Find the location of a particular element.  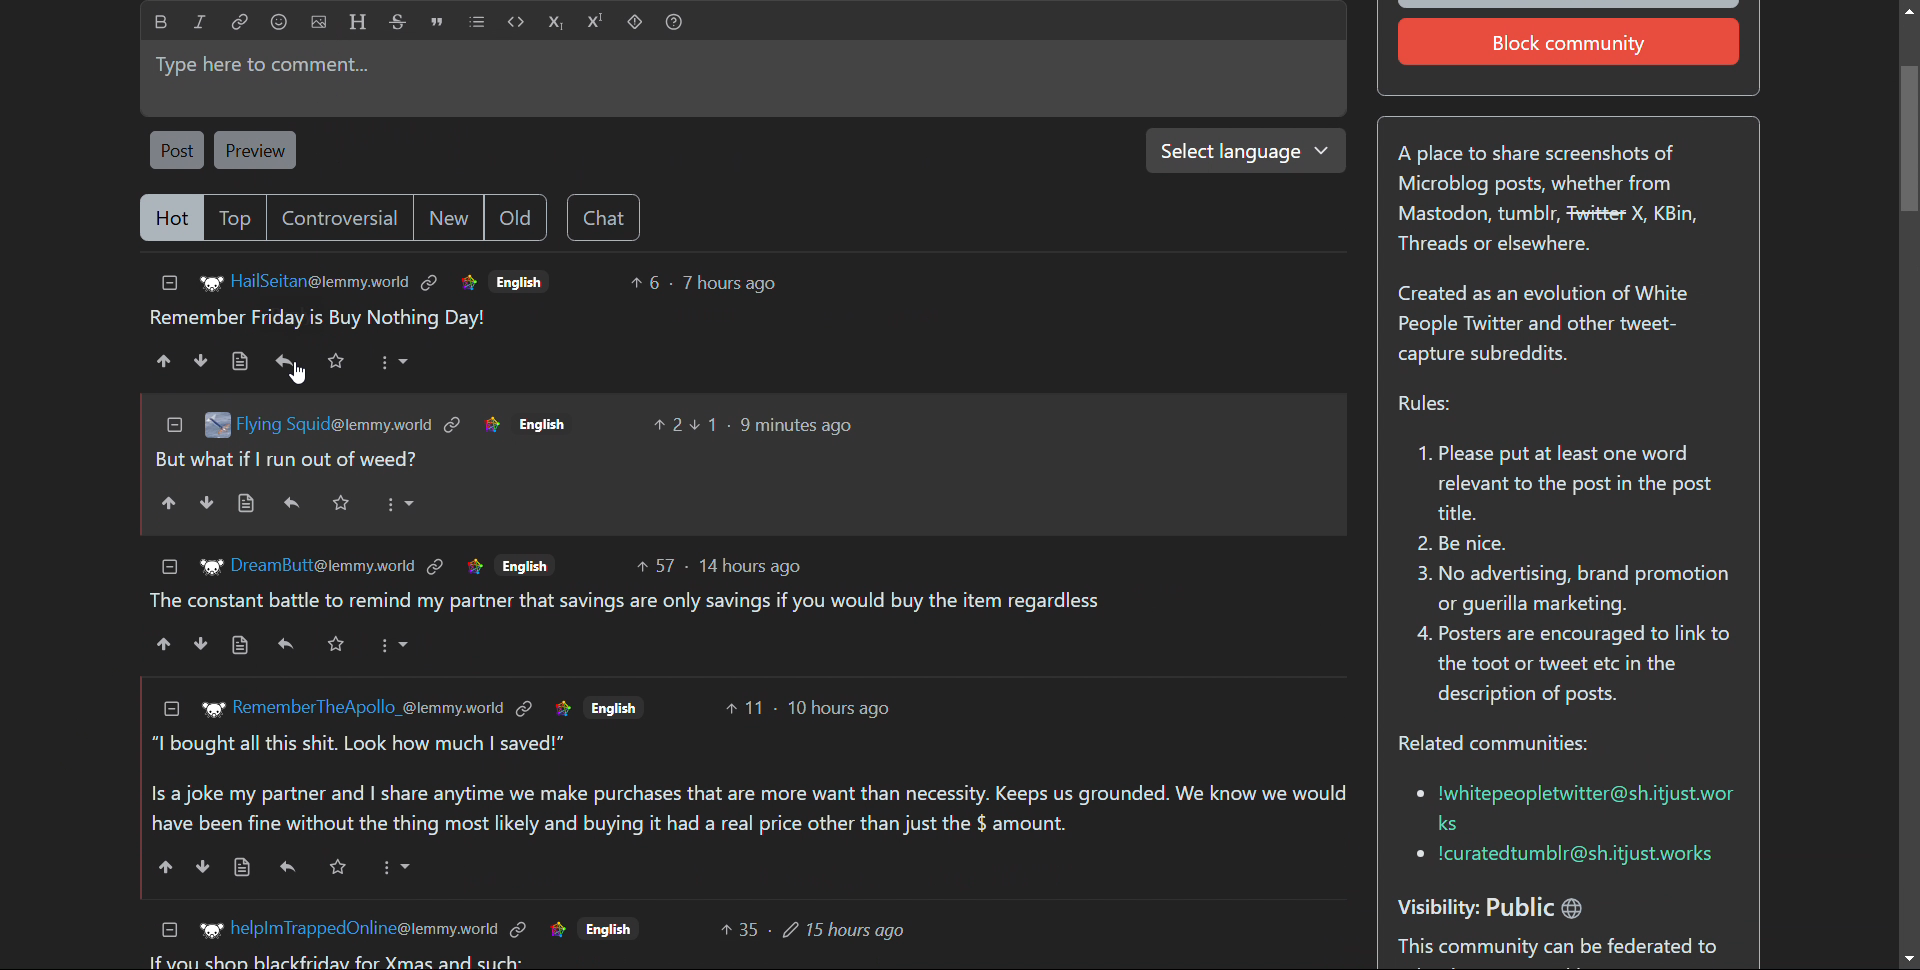

link is located at coordinates (468, 284).